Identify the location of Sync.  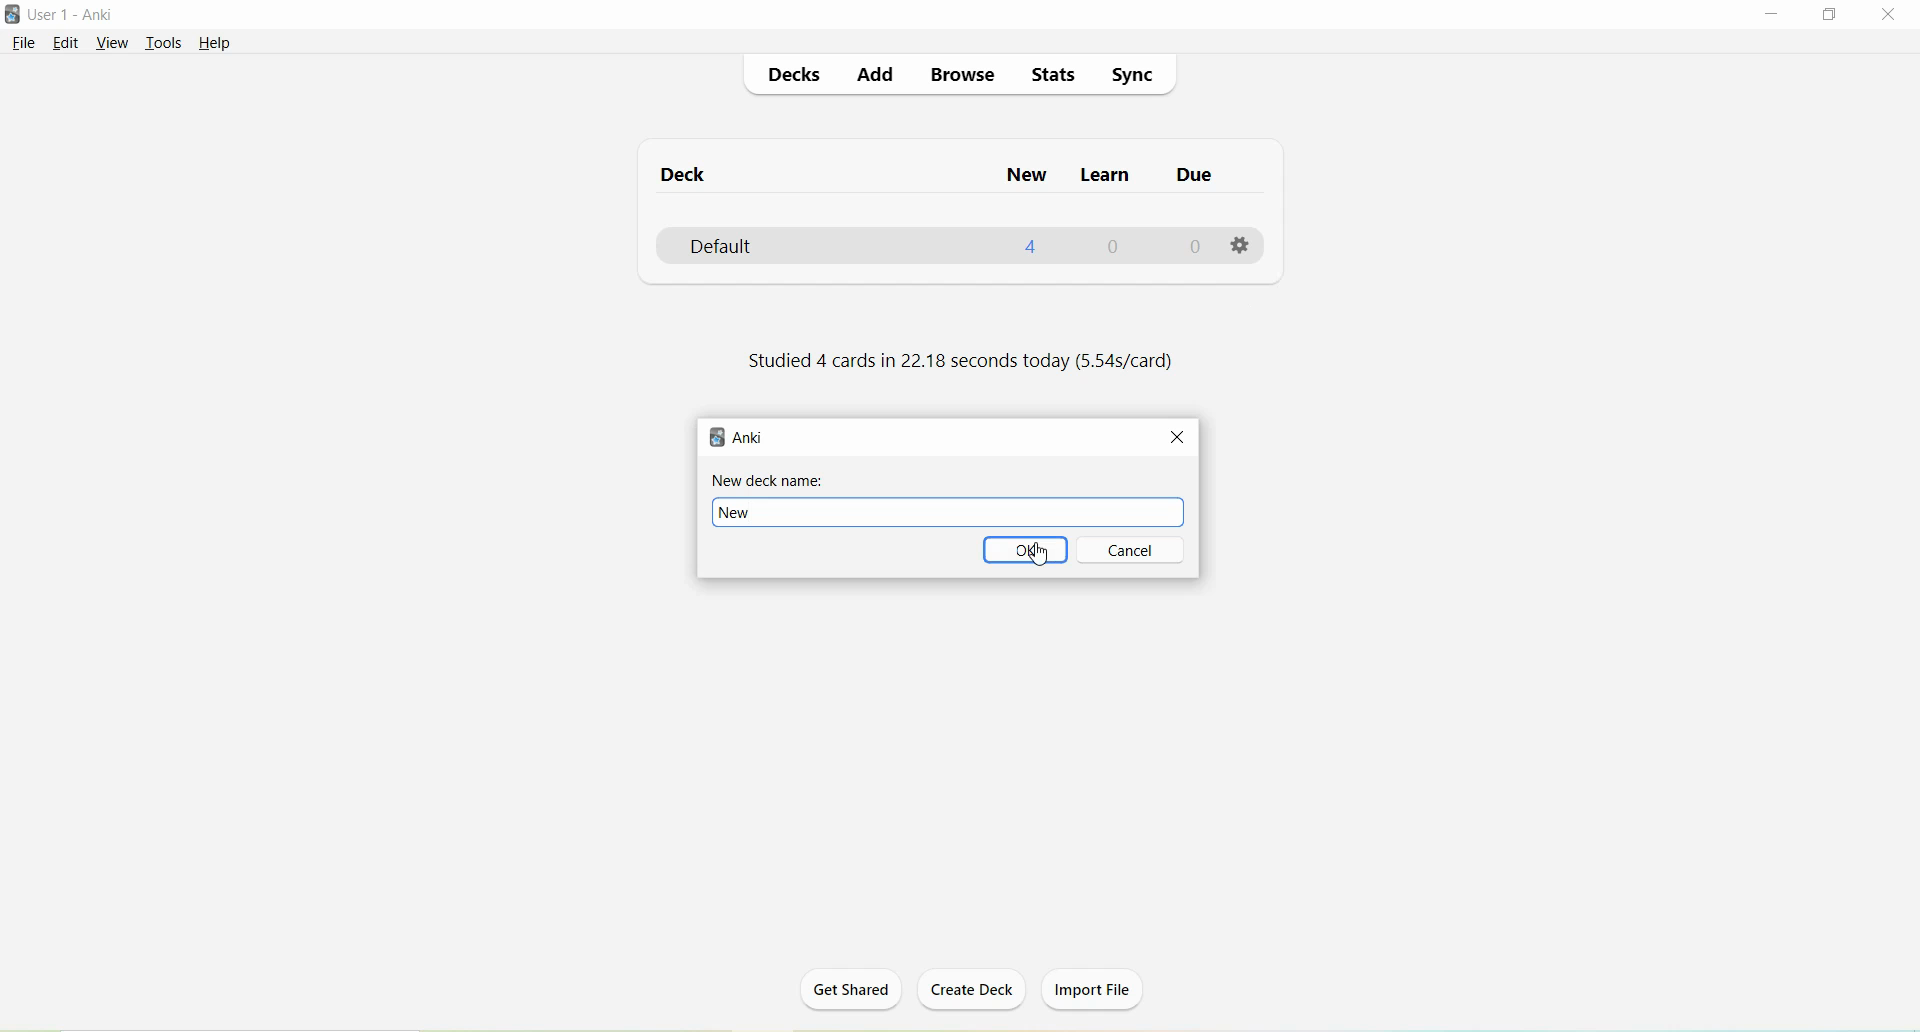
(1131, 77).